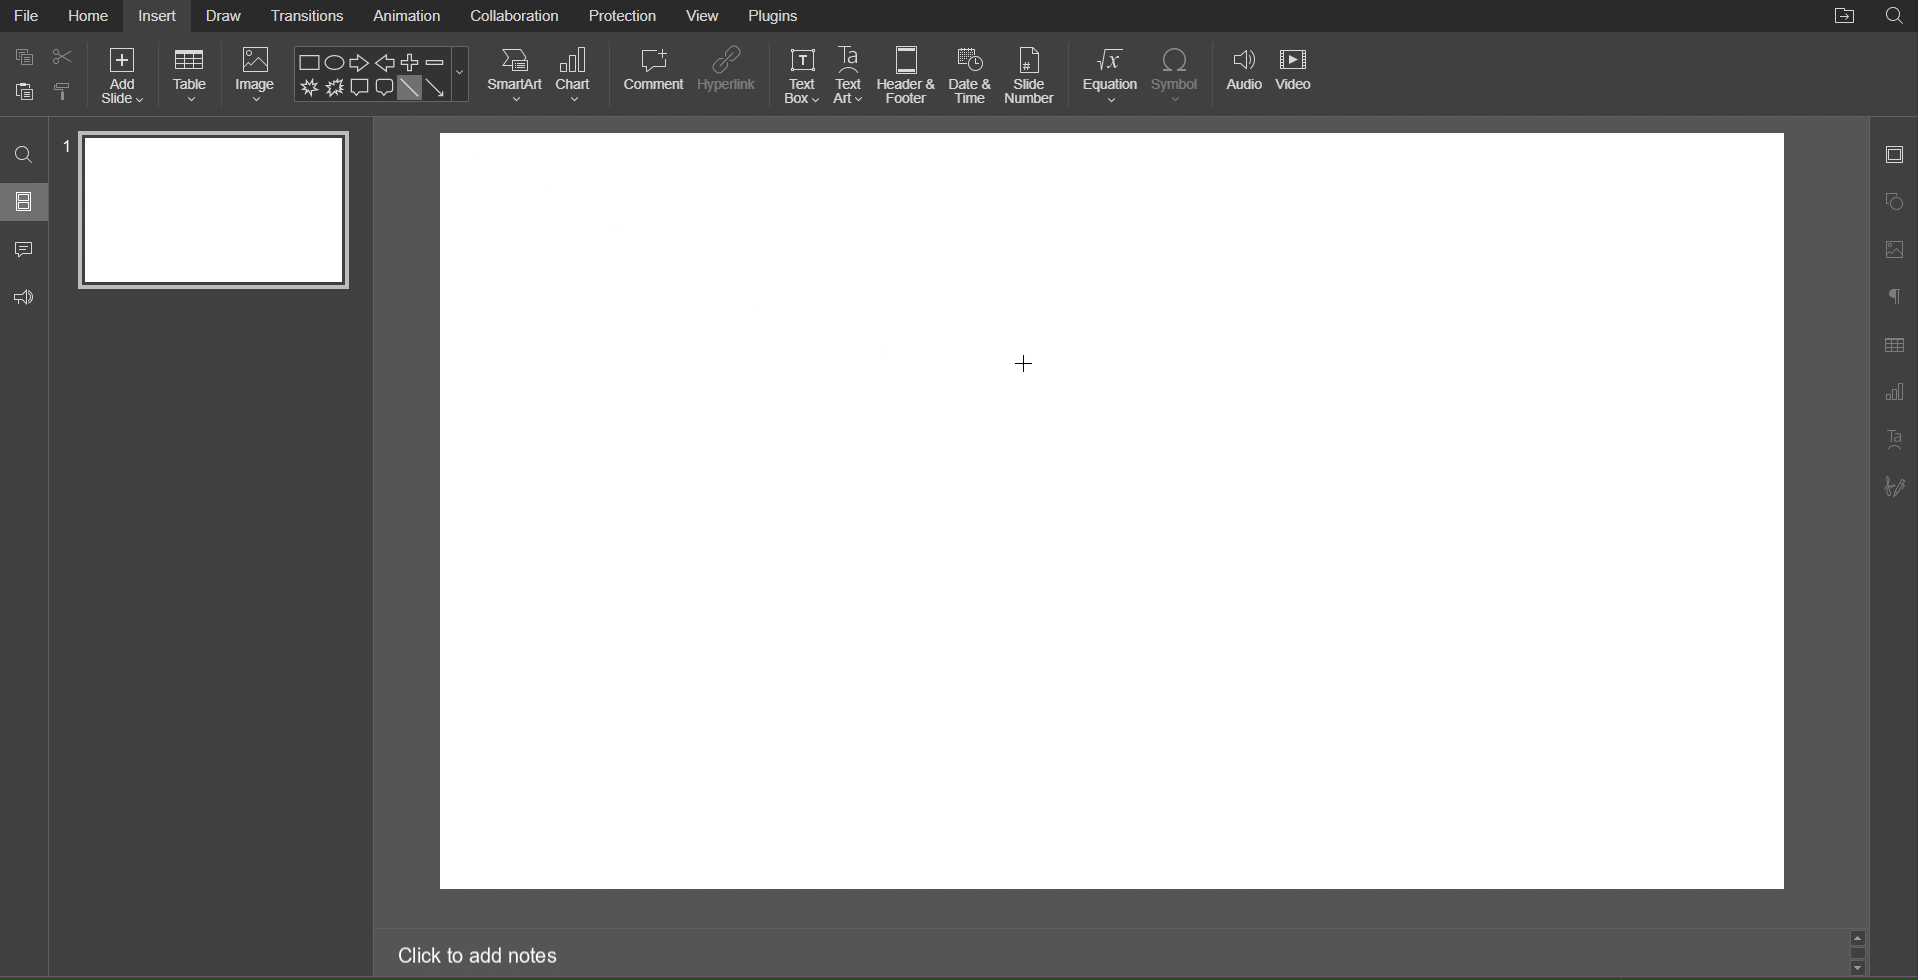 The image size is (1918, 980). Describe the element at coordinates (1894, 17) in the screenshot. I see `Search` at that location.